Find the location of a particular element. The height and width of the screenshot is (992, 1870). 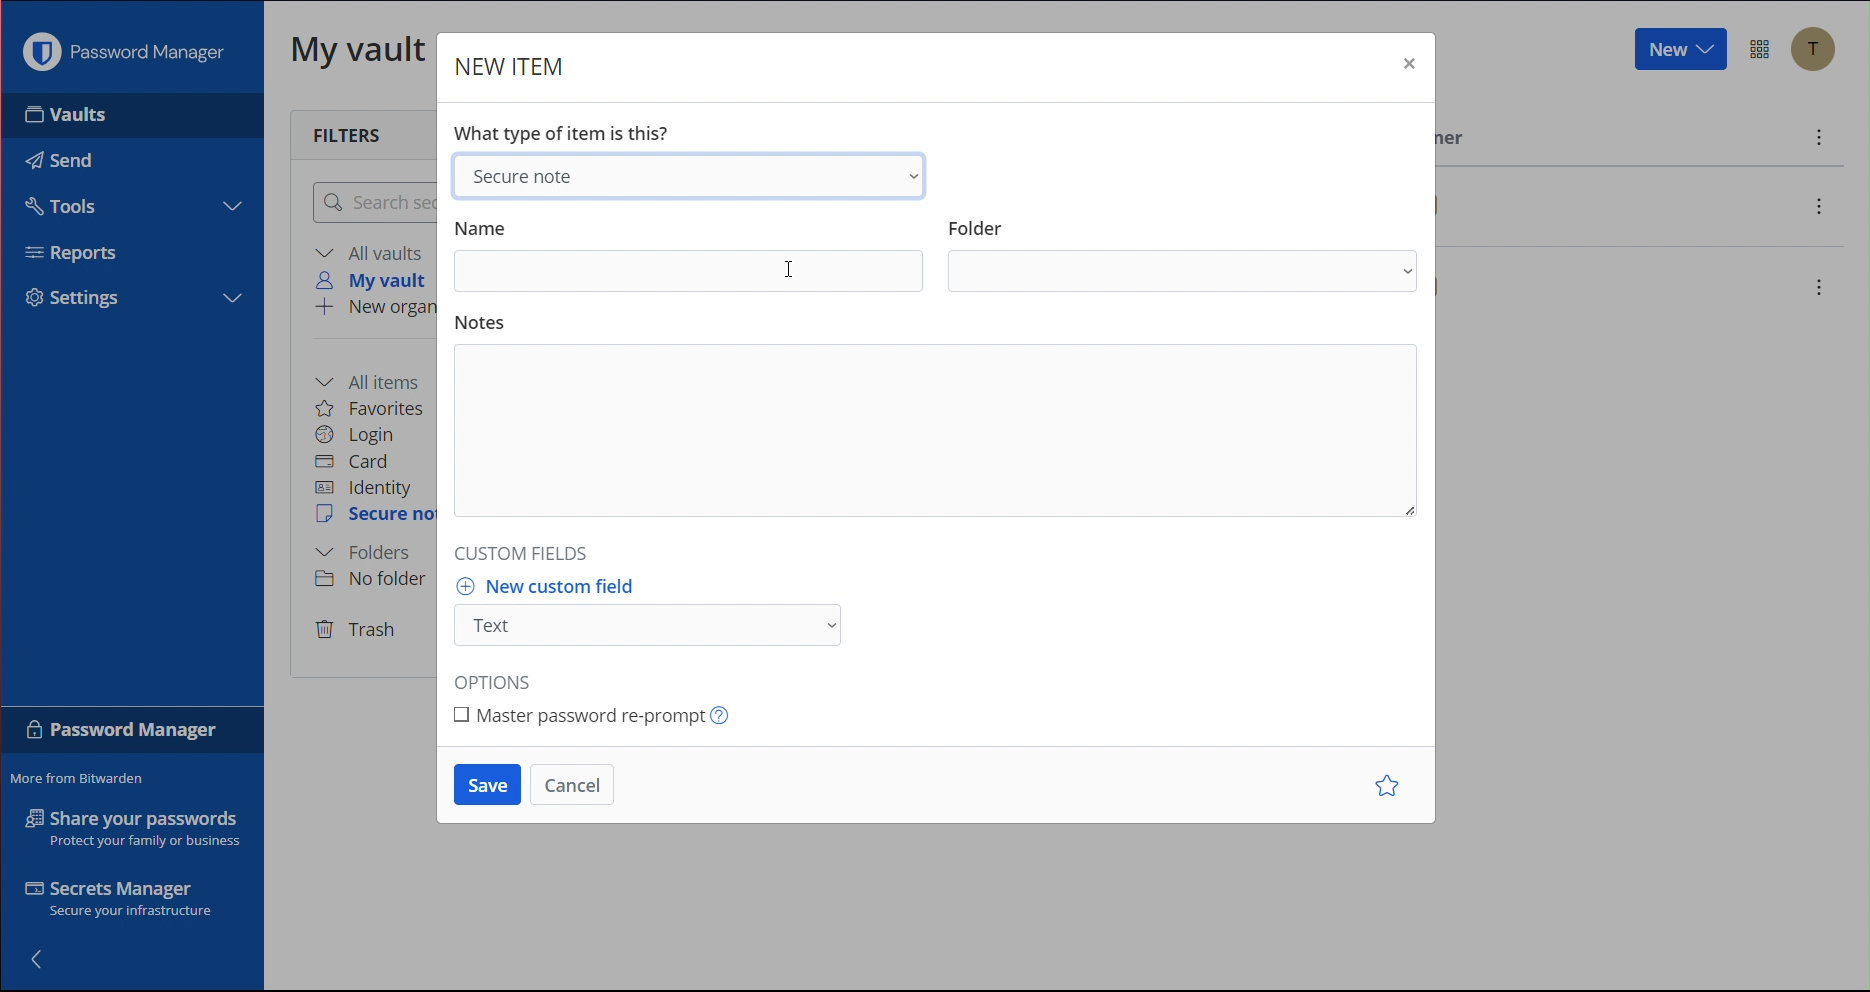

Save is located at coordinates (483, 784).